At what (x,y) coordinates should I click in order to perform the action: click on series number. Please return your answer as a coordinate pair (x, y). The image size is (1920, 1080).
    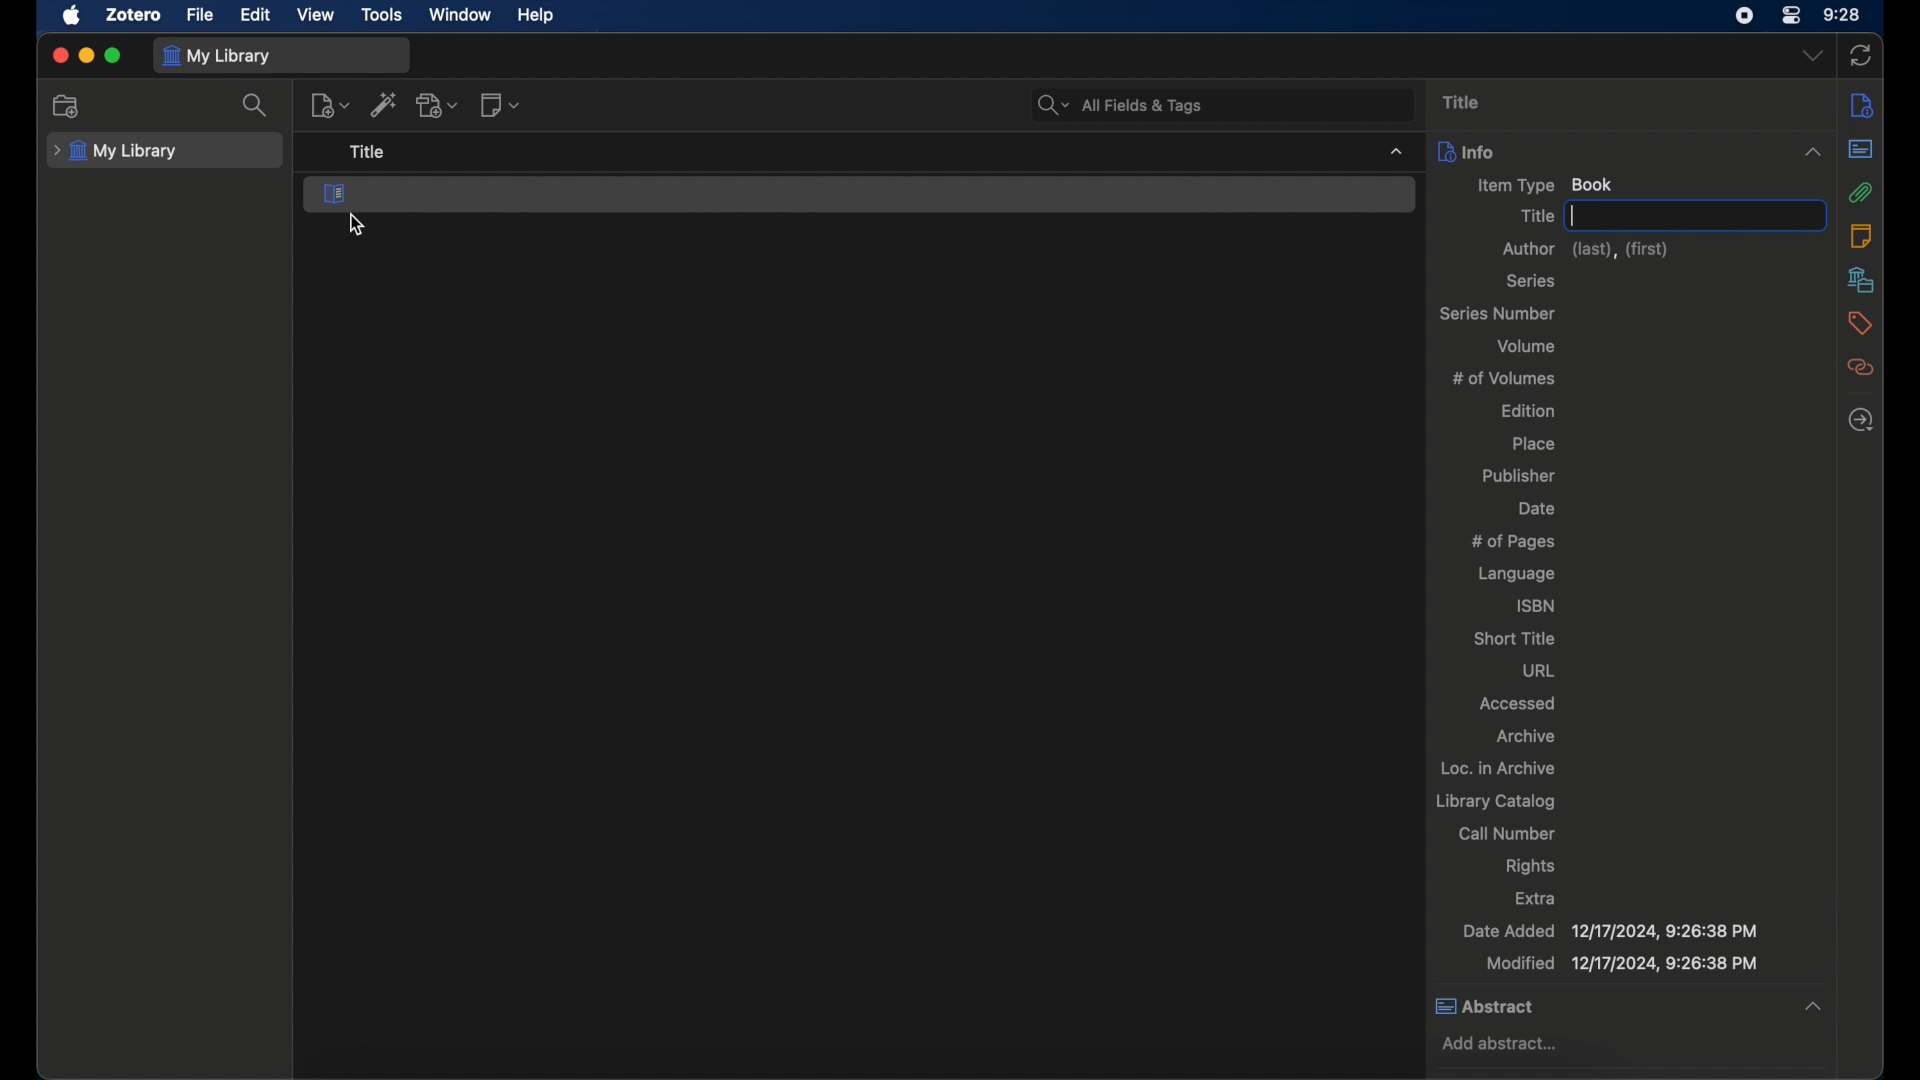
    Looking at the image, I should click on (1498, 314).